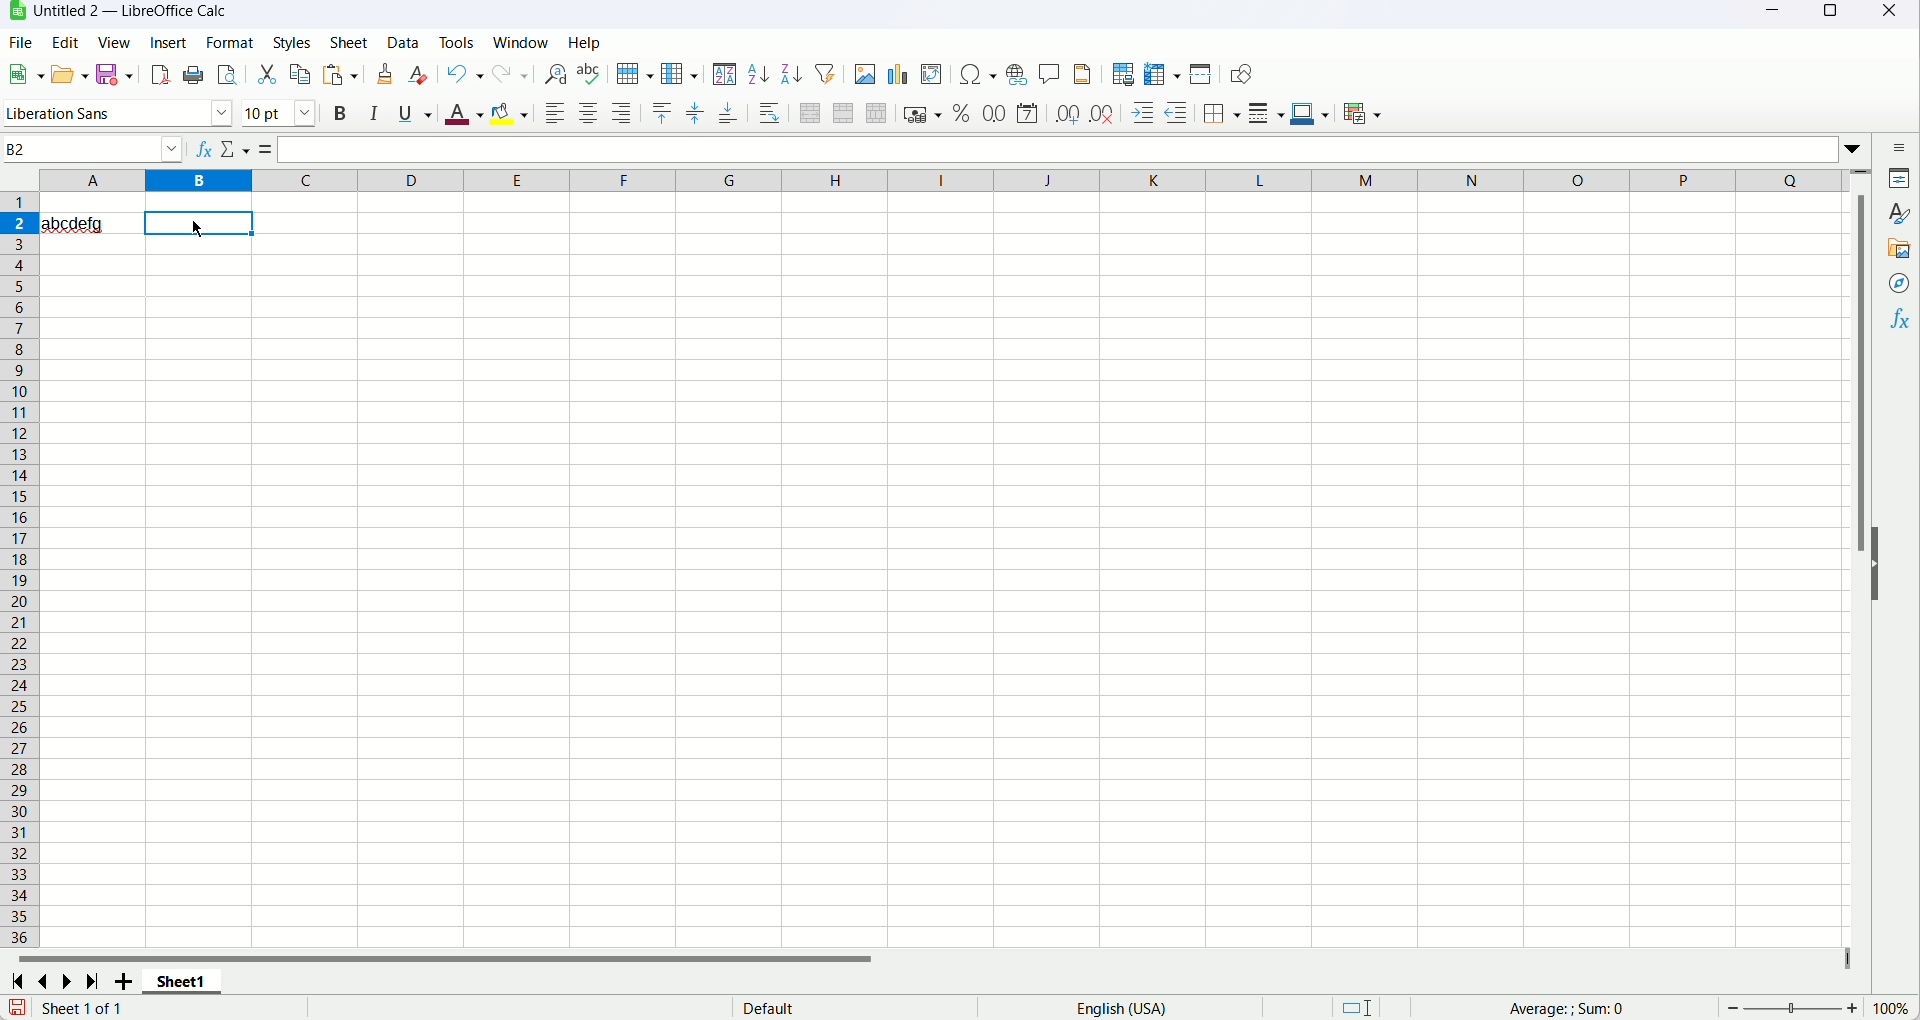 The image size is (1920, 1020). Describe the element at coordinates (757, 75) in the screenshot. I see `sort ascending` at that location.